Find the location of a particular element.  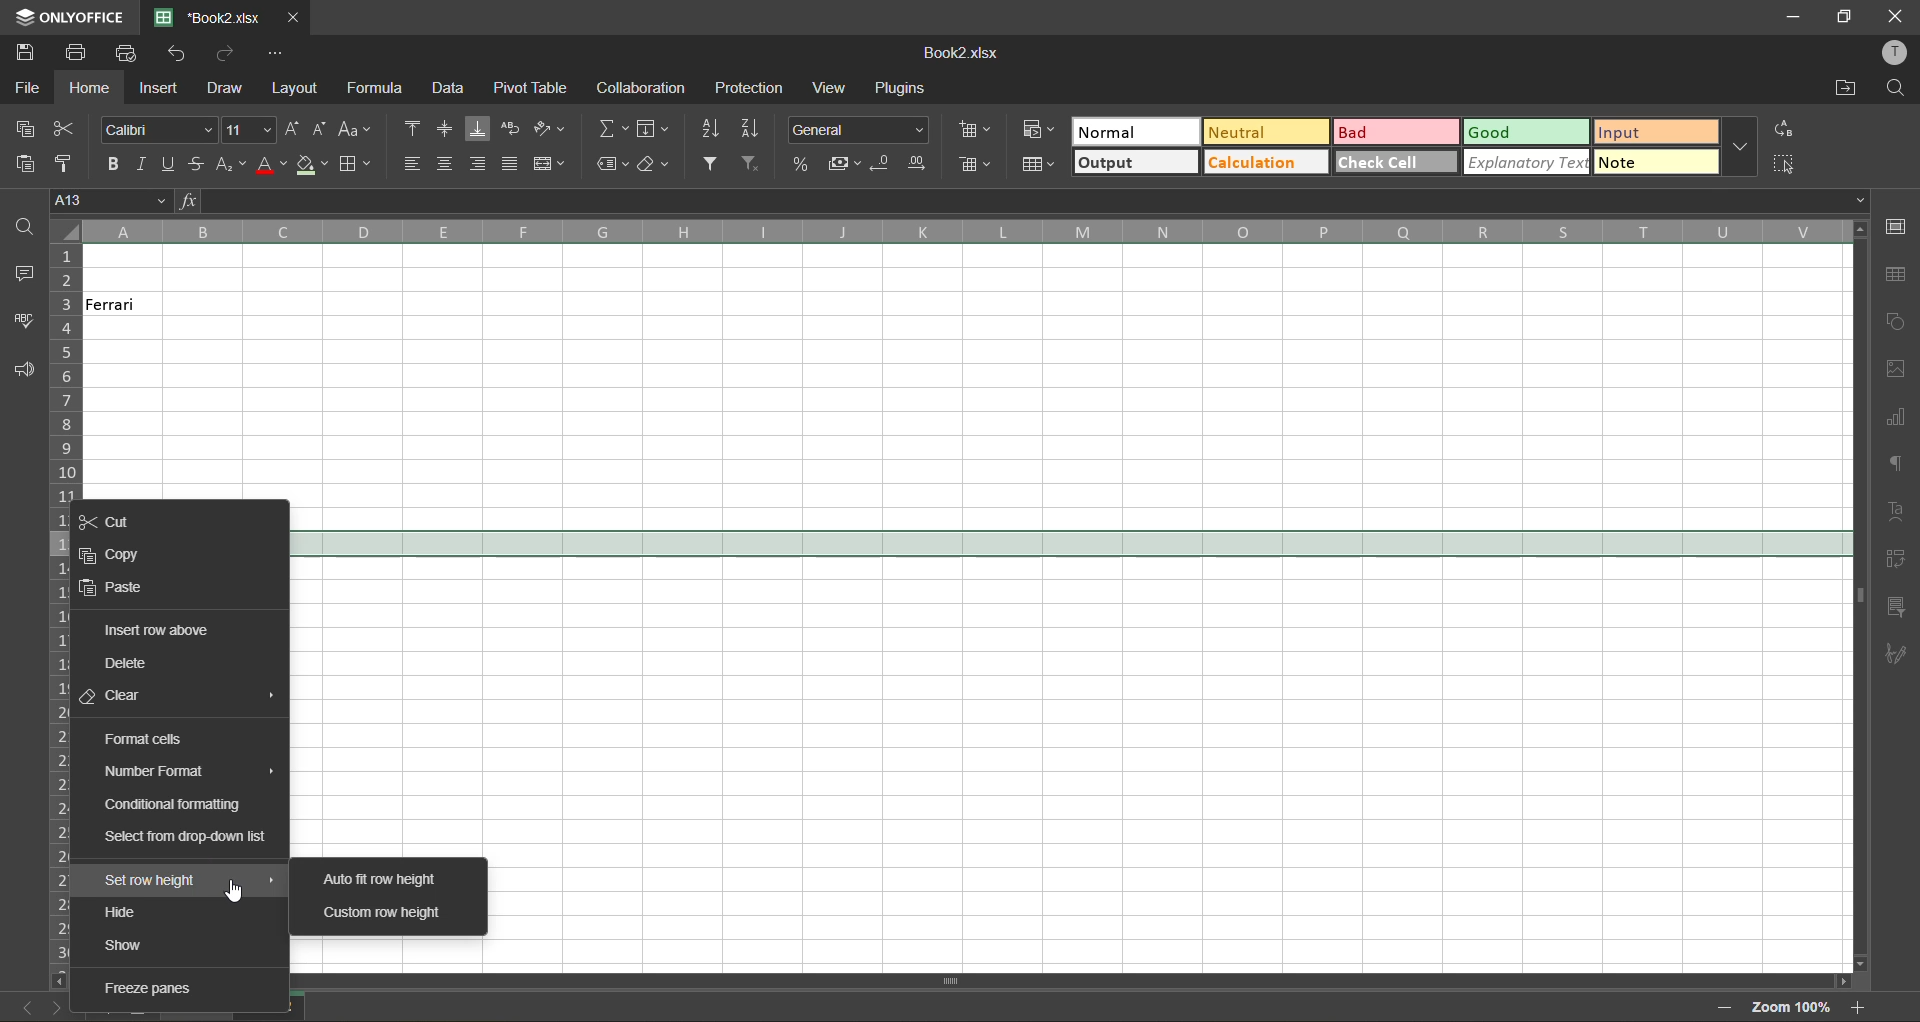

output is located at coordinates (1134, 161).